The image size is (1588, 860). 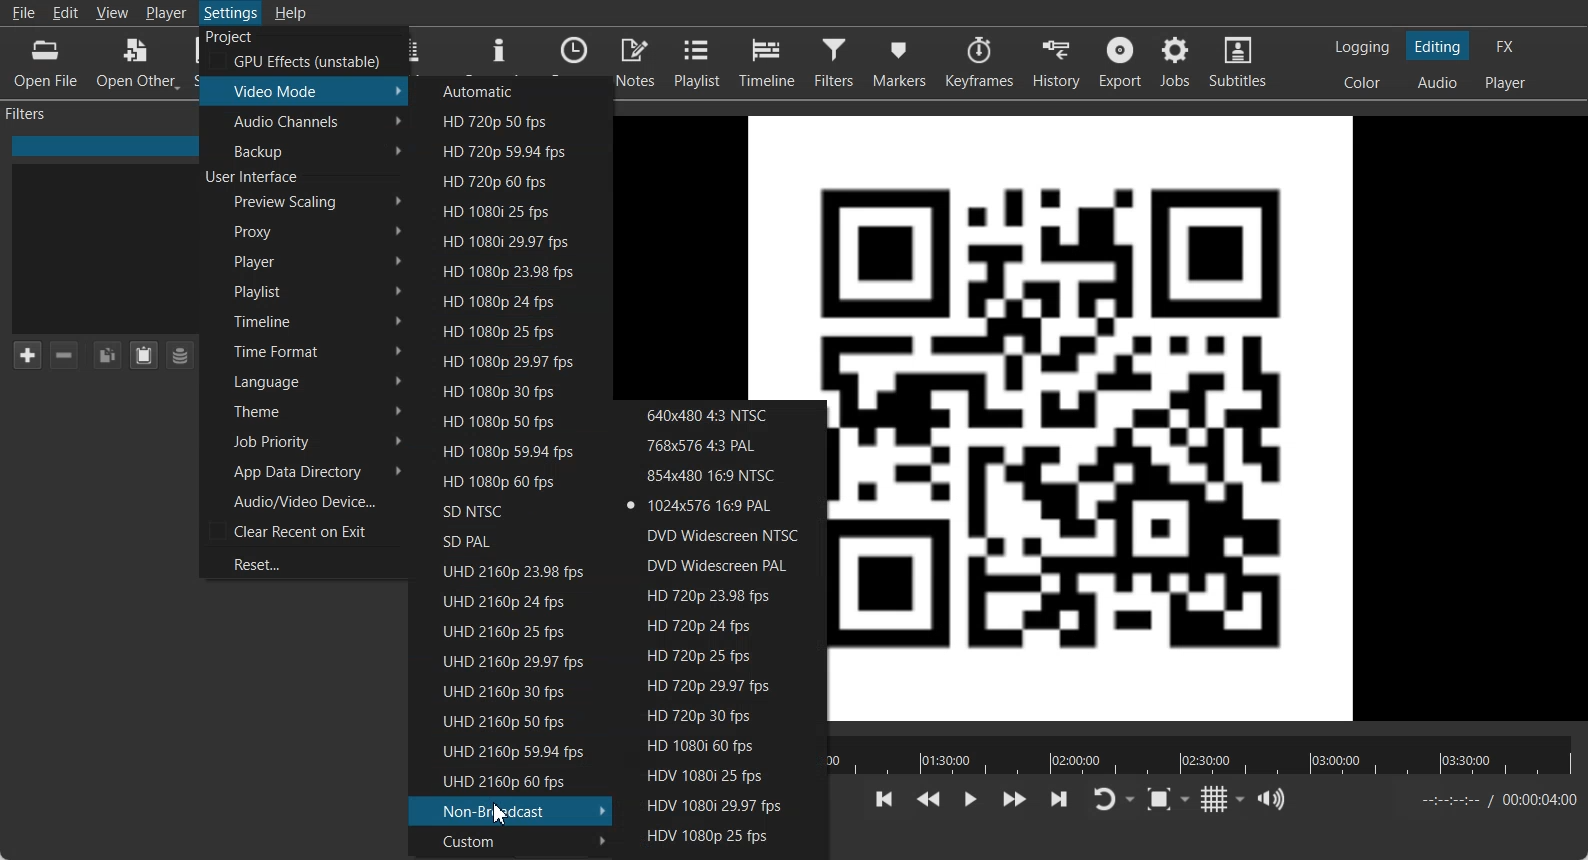 What do you see at coordinates (720, 414) in the screenshot?
I see `640x480 4:3 NTSC` at bounding box center [720, 414].